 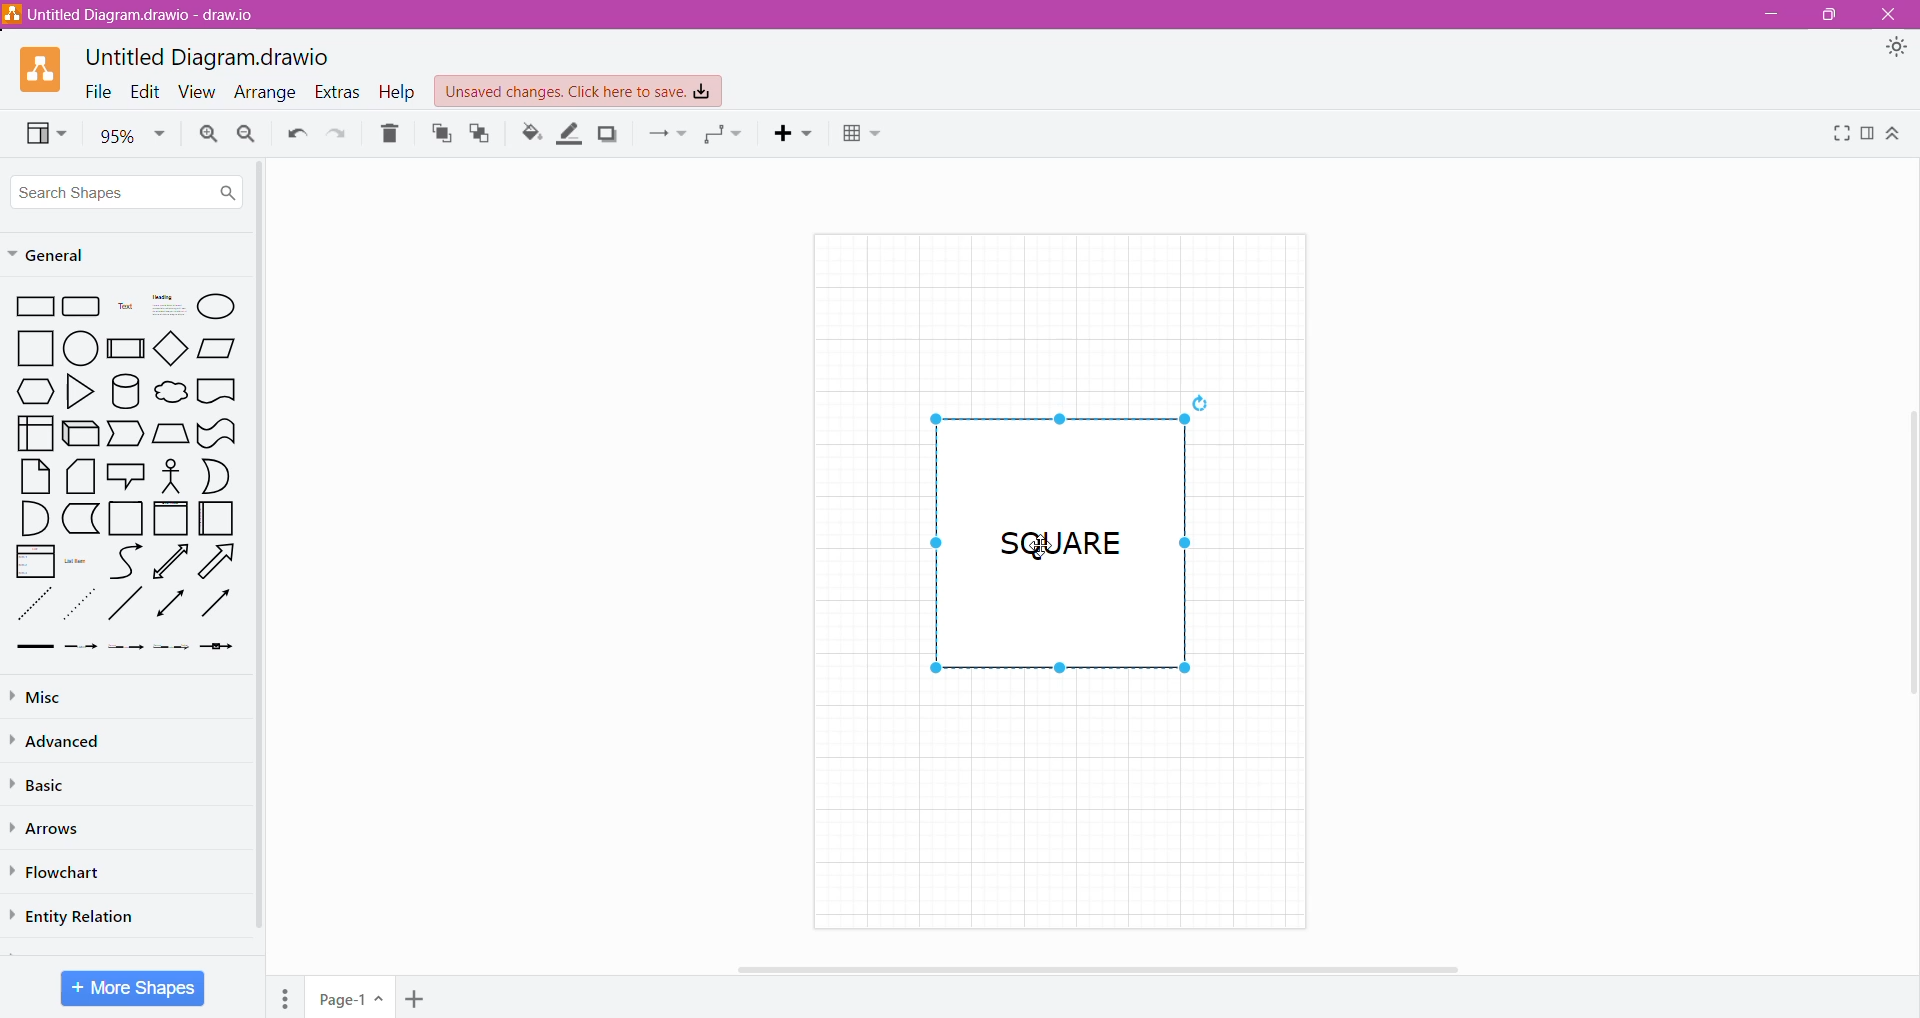 What do you see at coordinates (220, 650) in the screenshot?
I see `Arrow with a Box ` at bounding box center [220, 650].